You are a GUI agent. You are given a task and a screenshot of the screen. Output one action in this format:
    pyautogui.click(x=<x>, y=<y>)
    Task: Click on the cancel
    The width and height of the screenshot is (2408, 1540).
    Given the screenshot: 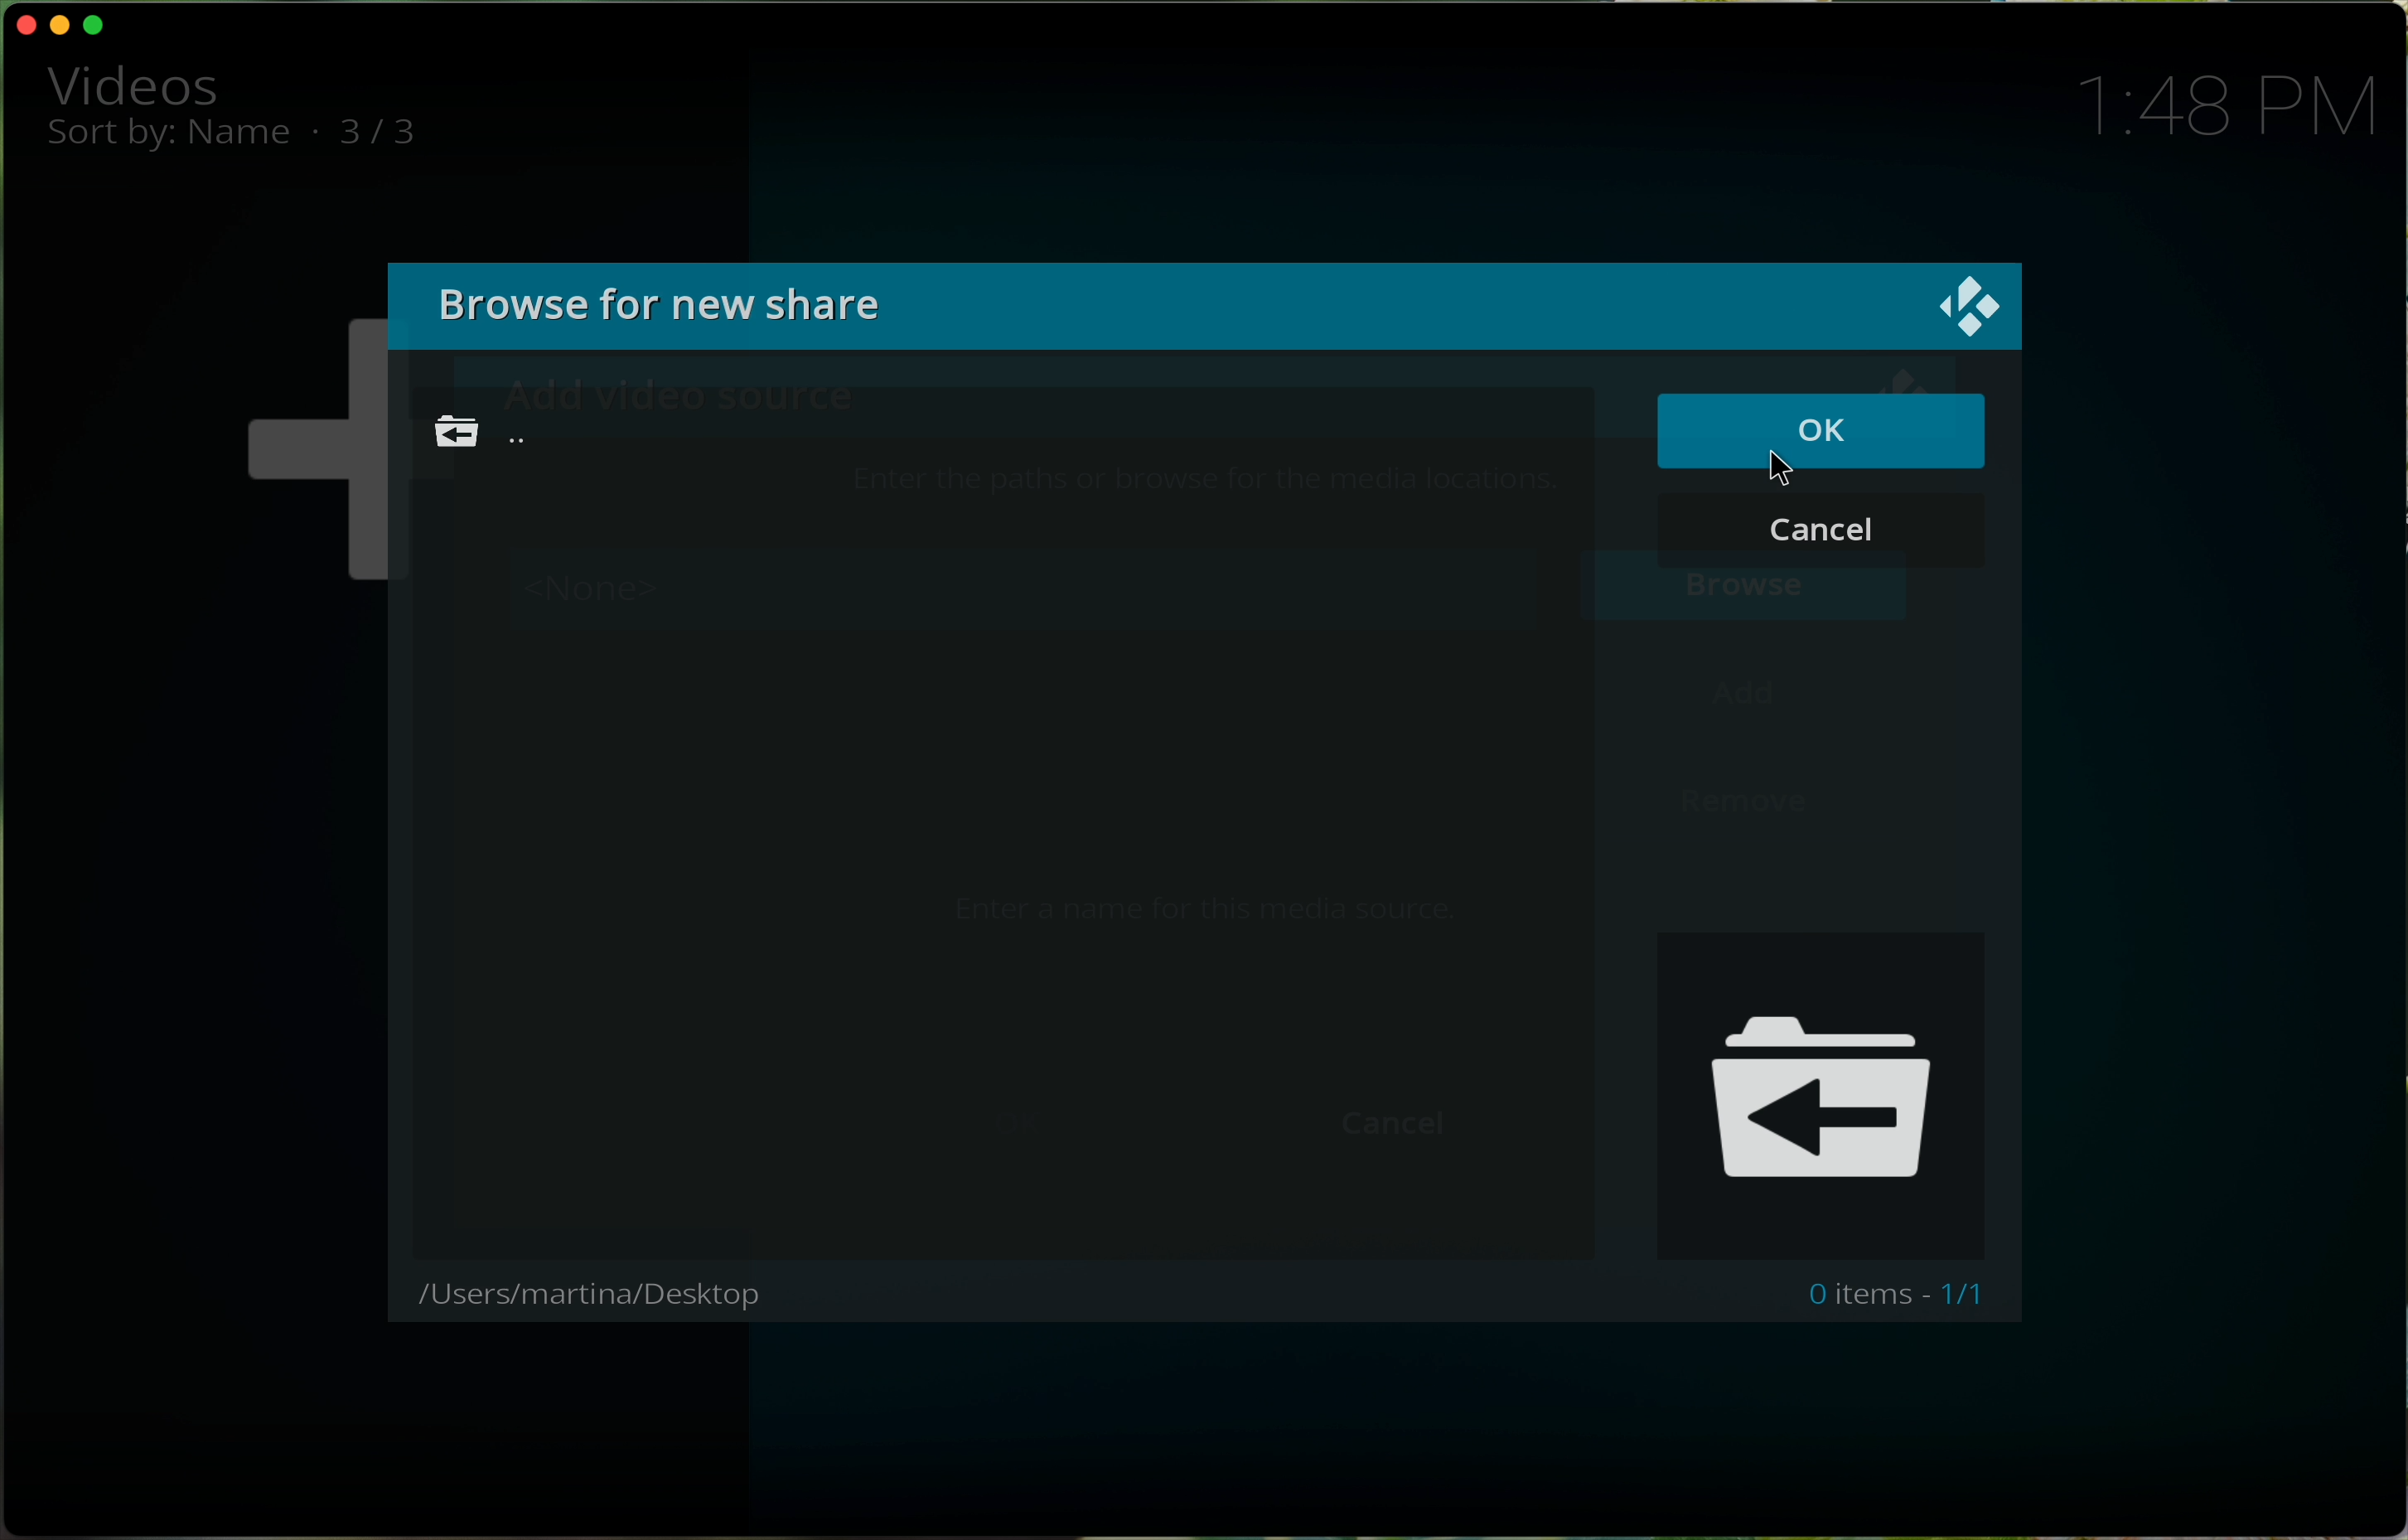 What is the action you would take?
    pyautogui.click(x=1821, y=535)
    